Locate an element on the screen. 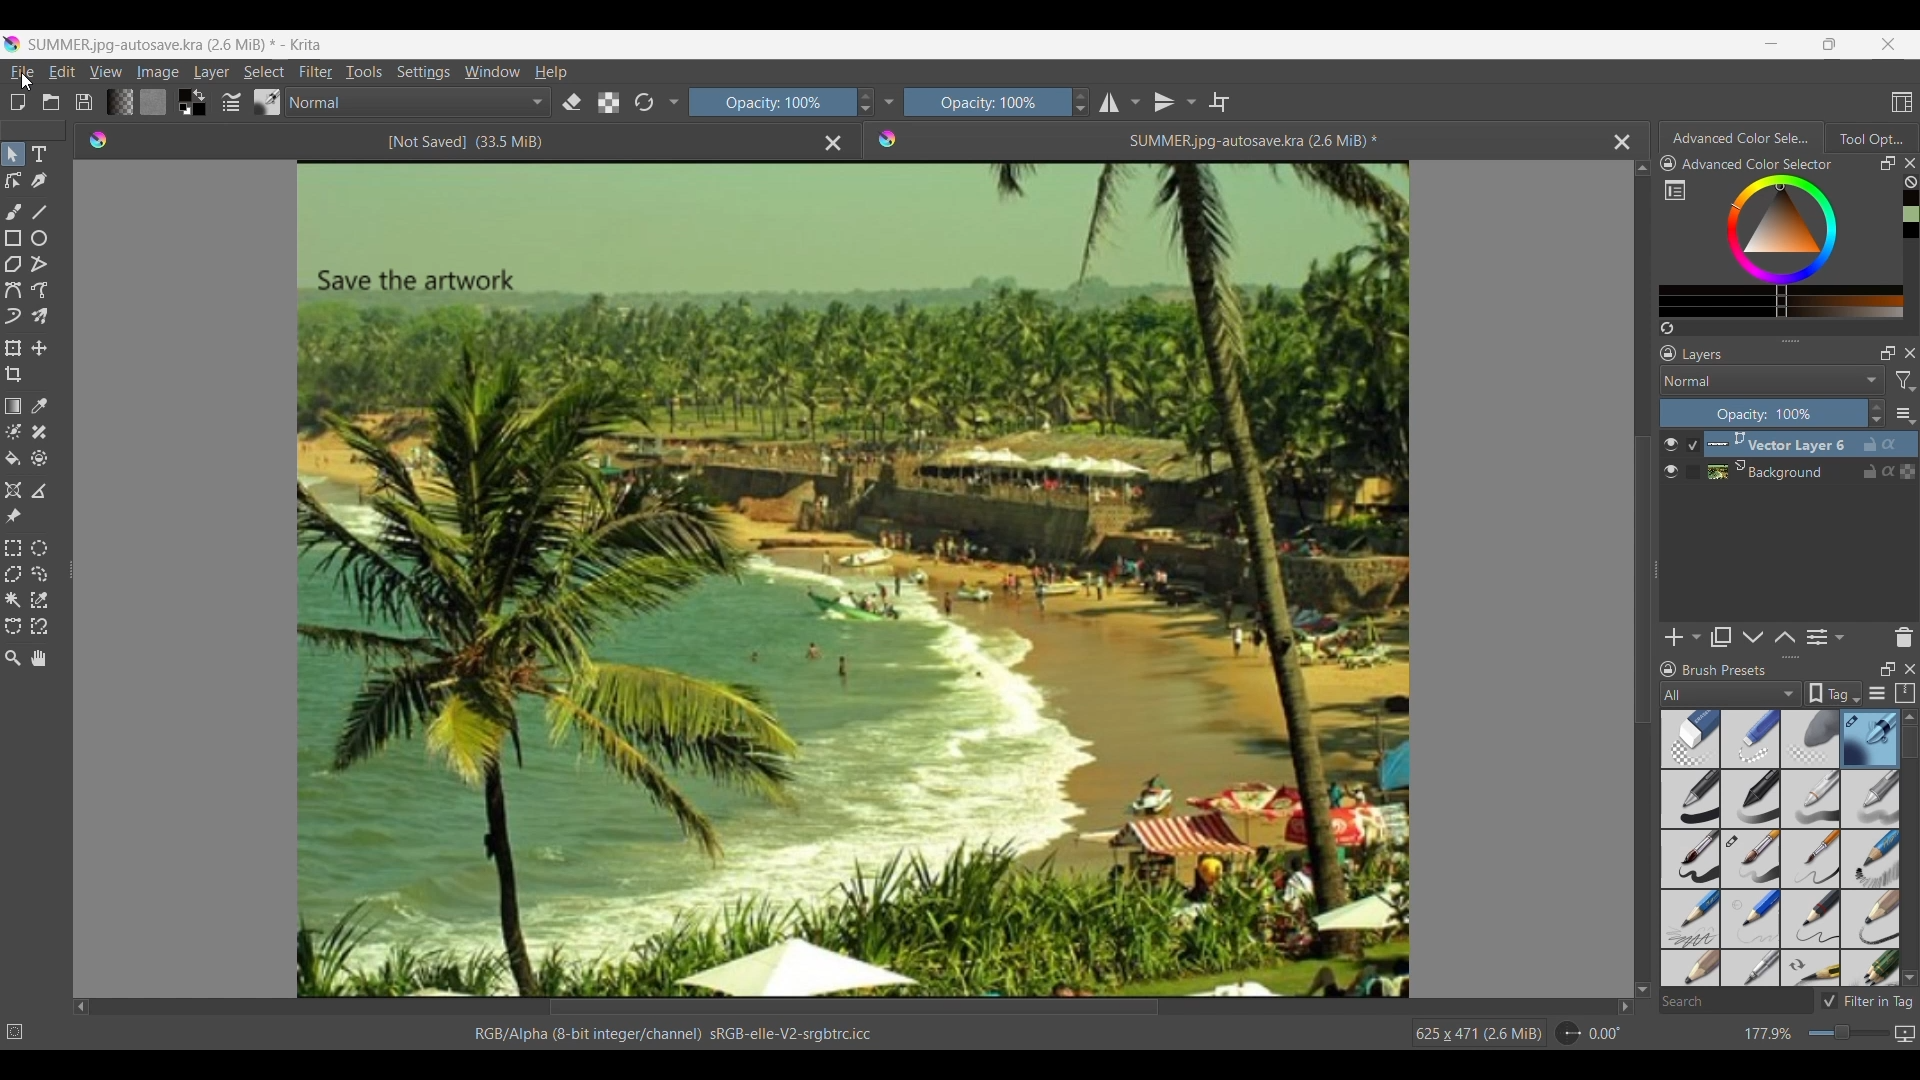 The height and width of the screenshot is (1080, 1920). Rectangle tool is located at coordinates (13, 238).